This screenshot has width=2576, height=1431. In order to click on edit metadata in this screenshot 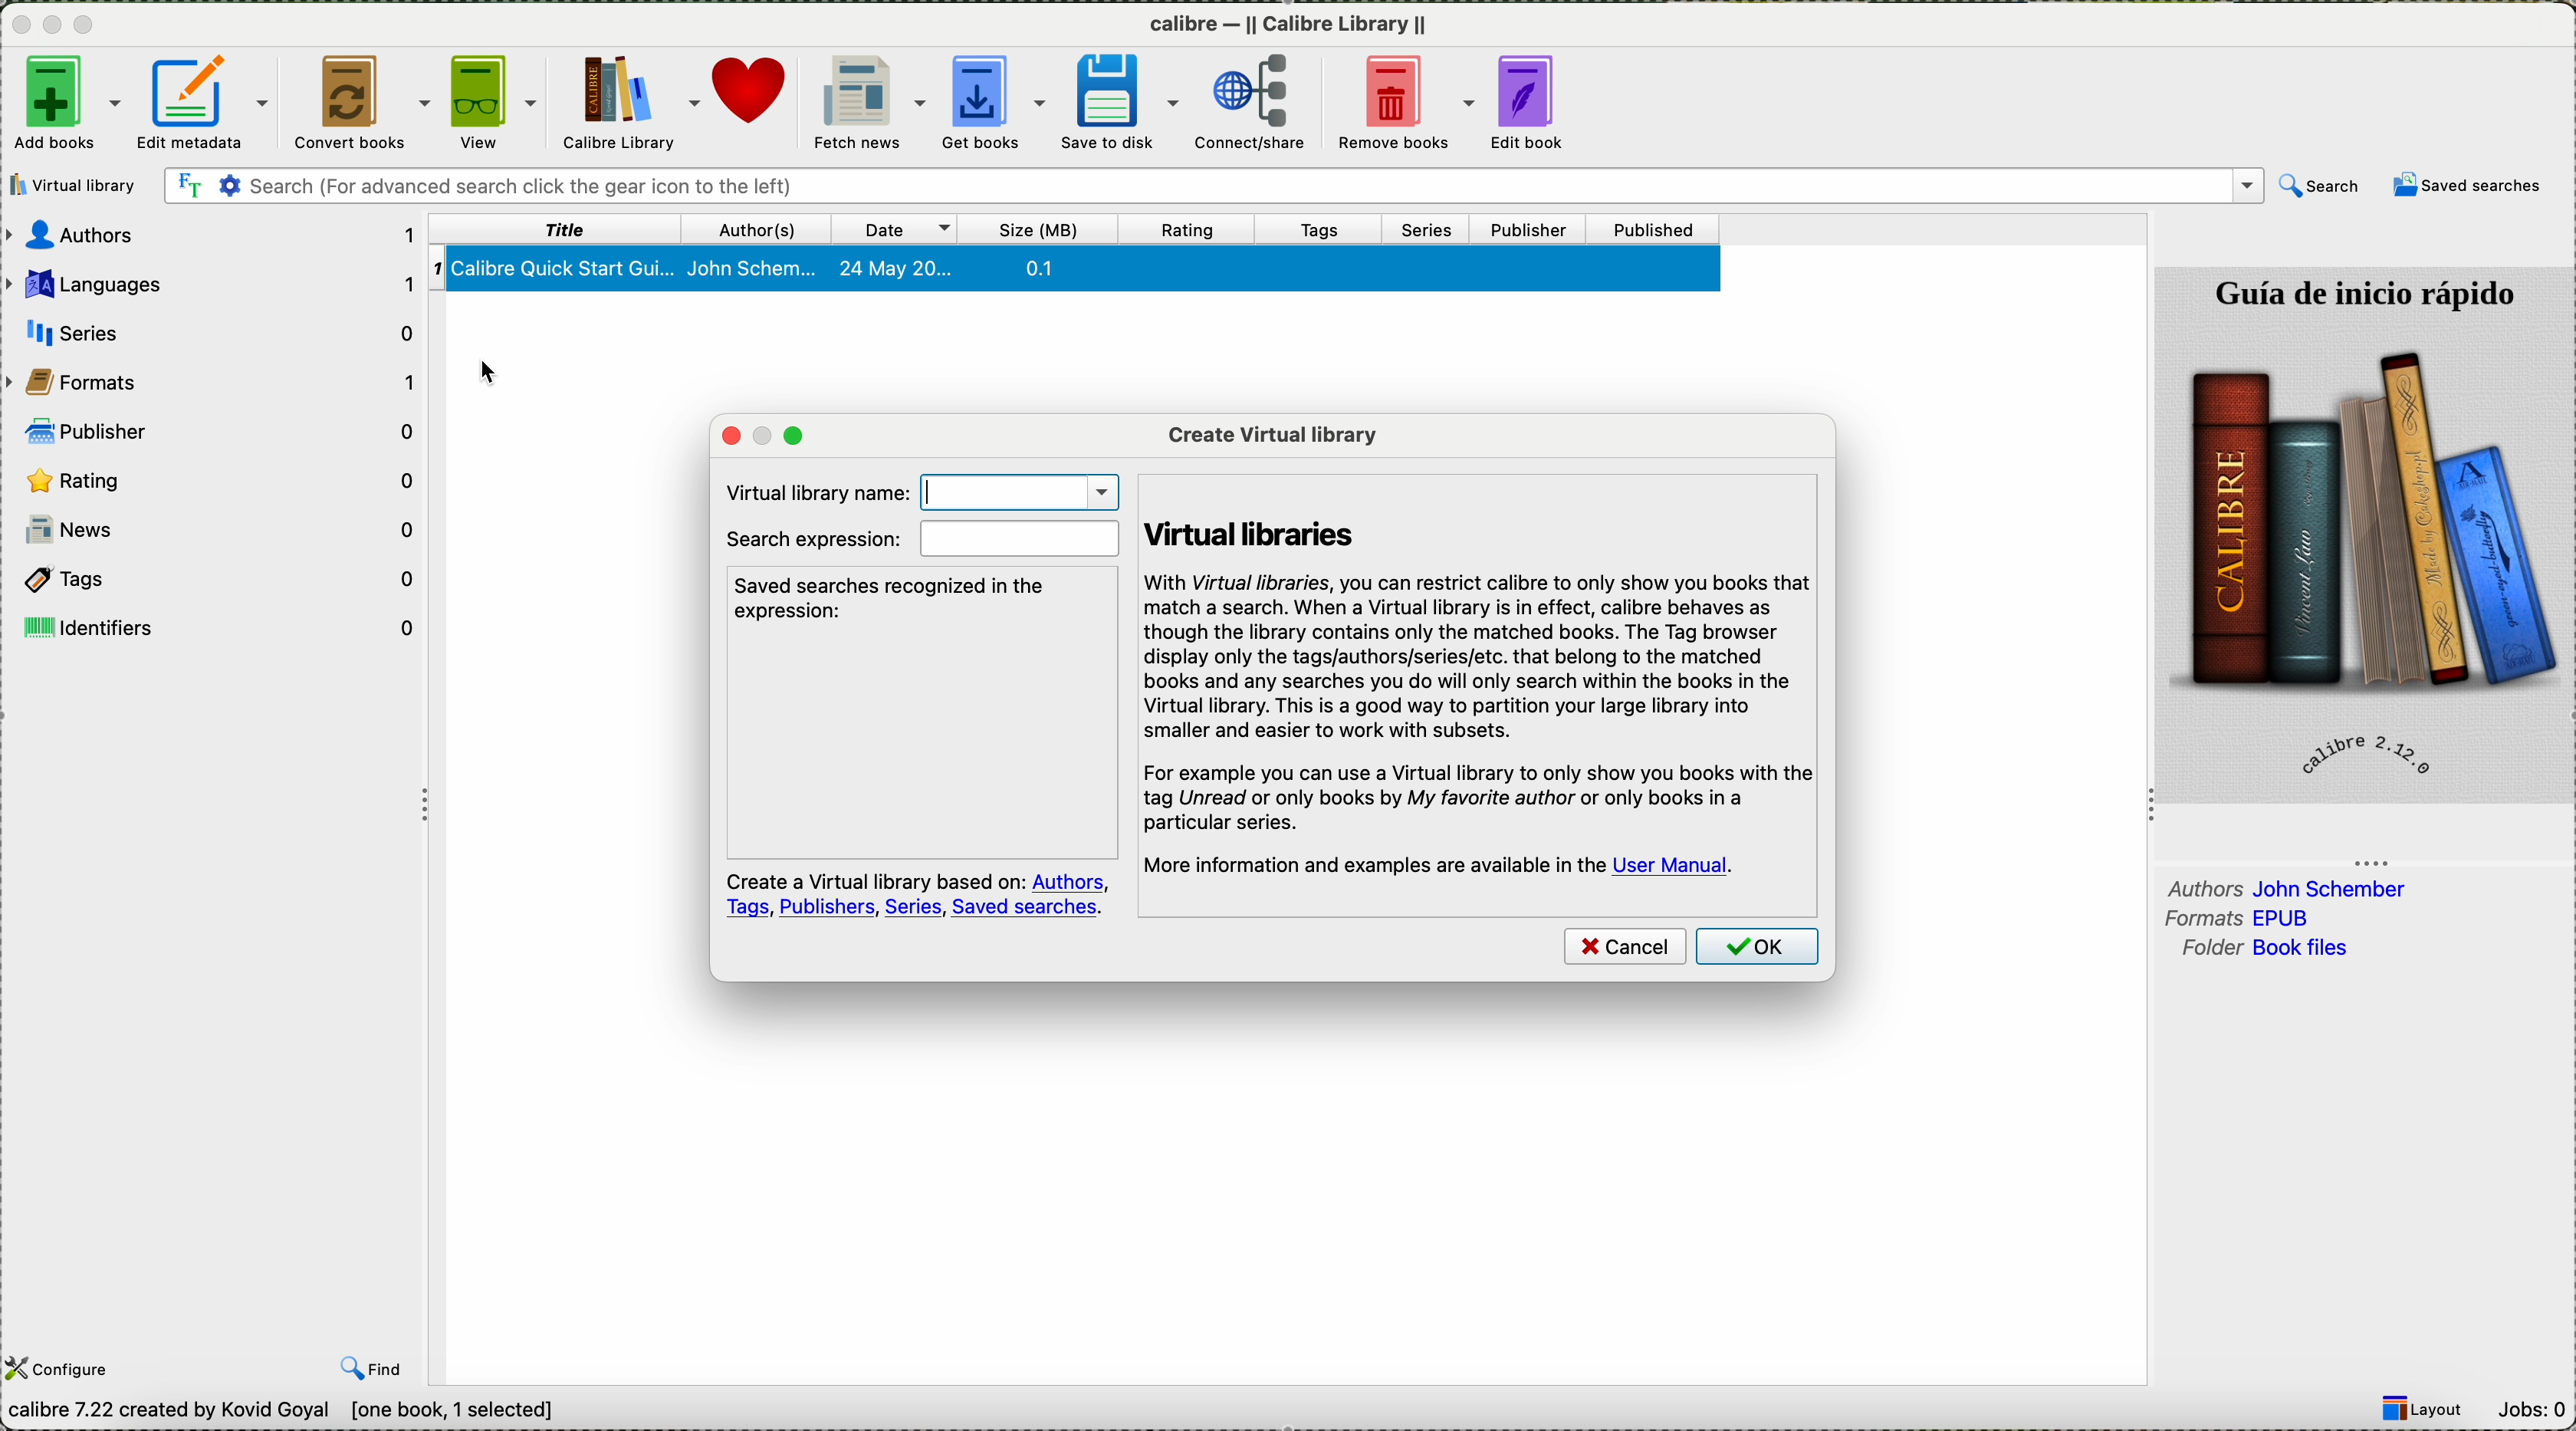, I will do `click(206, 102)`.